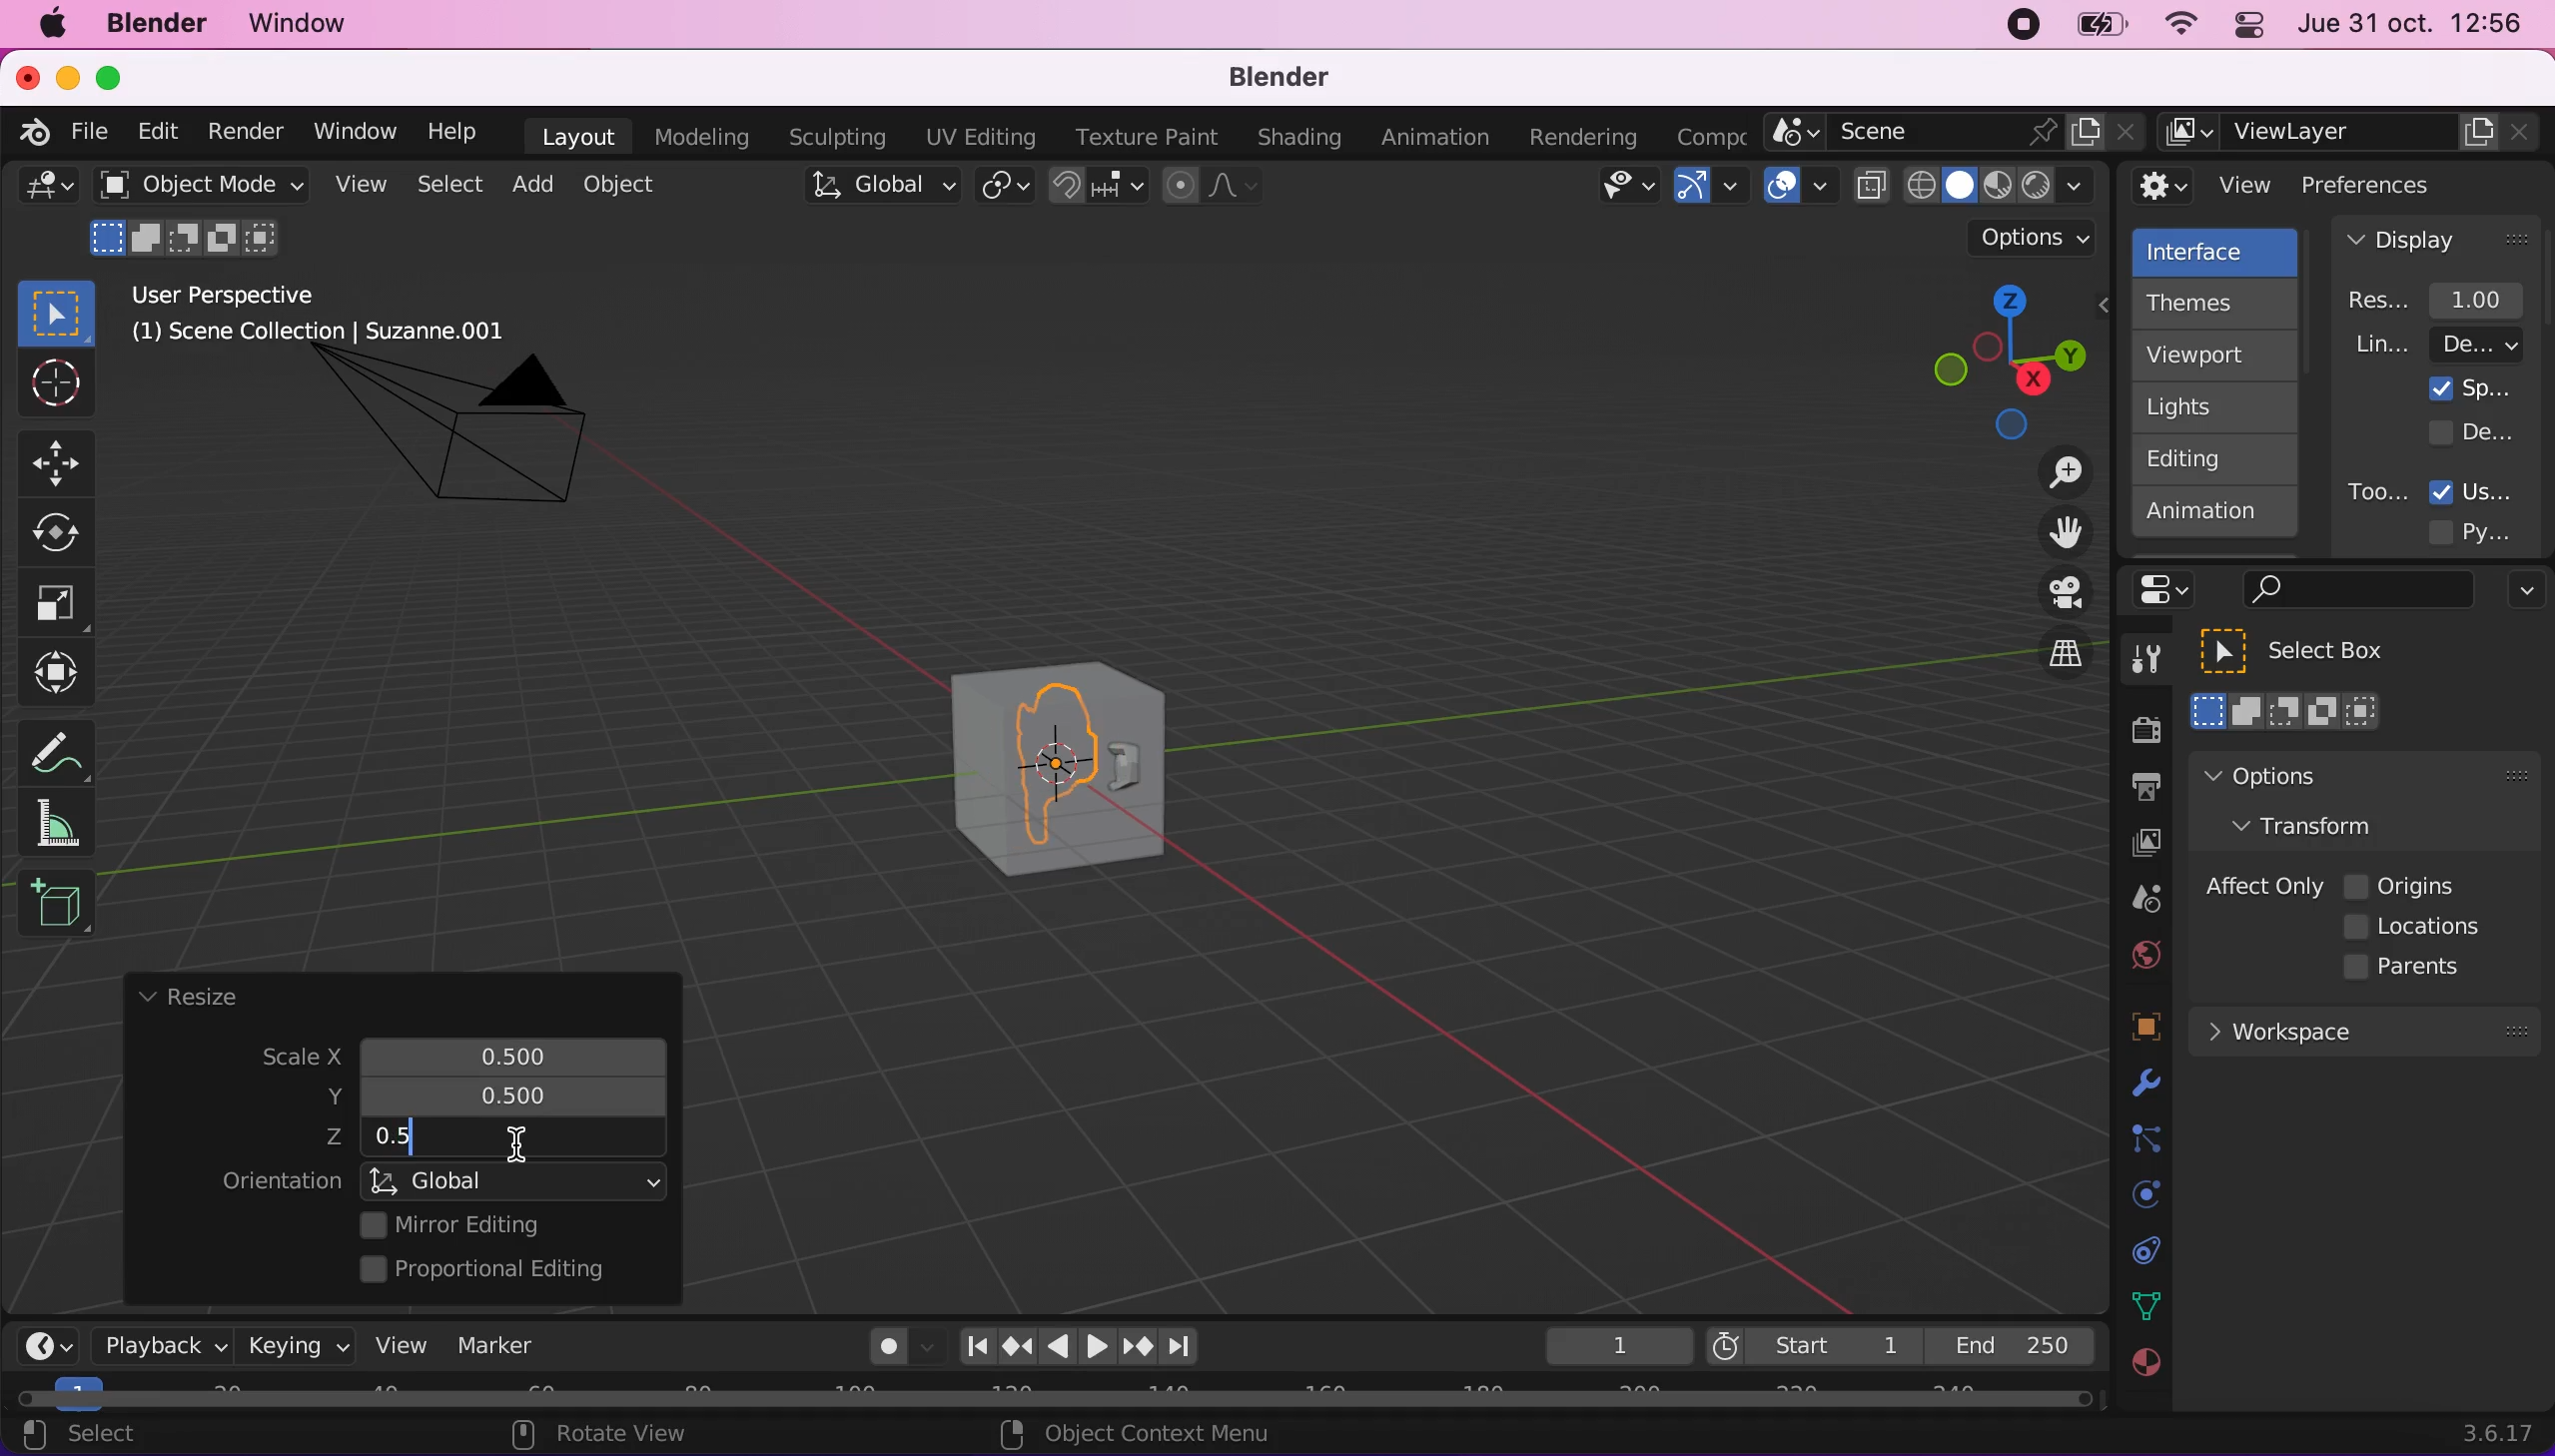 The width and height of the screenshot is (2555, 1456). Describe the element at coordinates (2050, 534) in the screenshot. I see `move the view` at that location.